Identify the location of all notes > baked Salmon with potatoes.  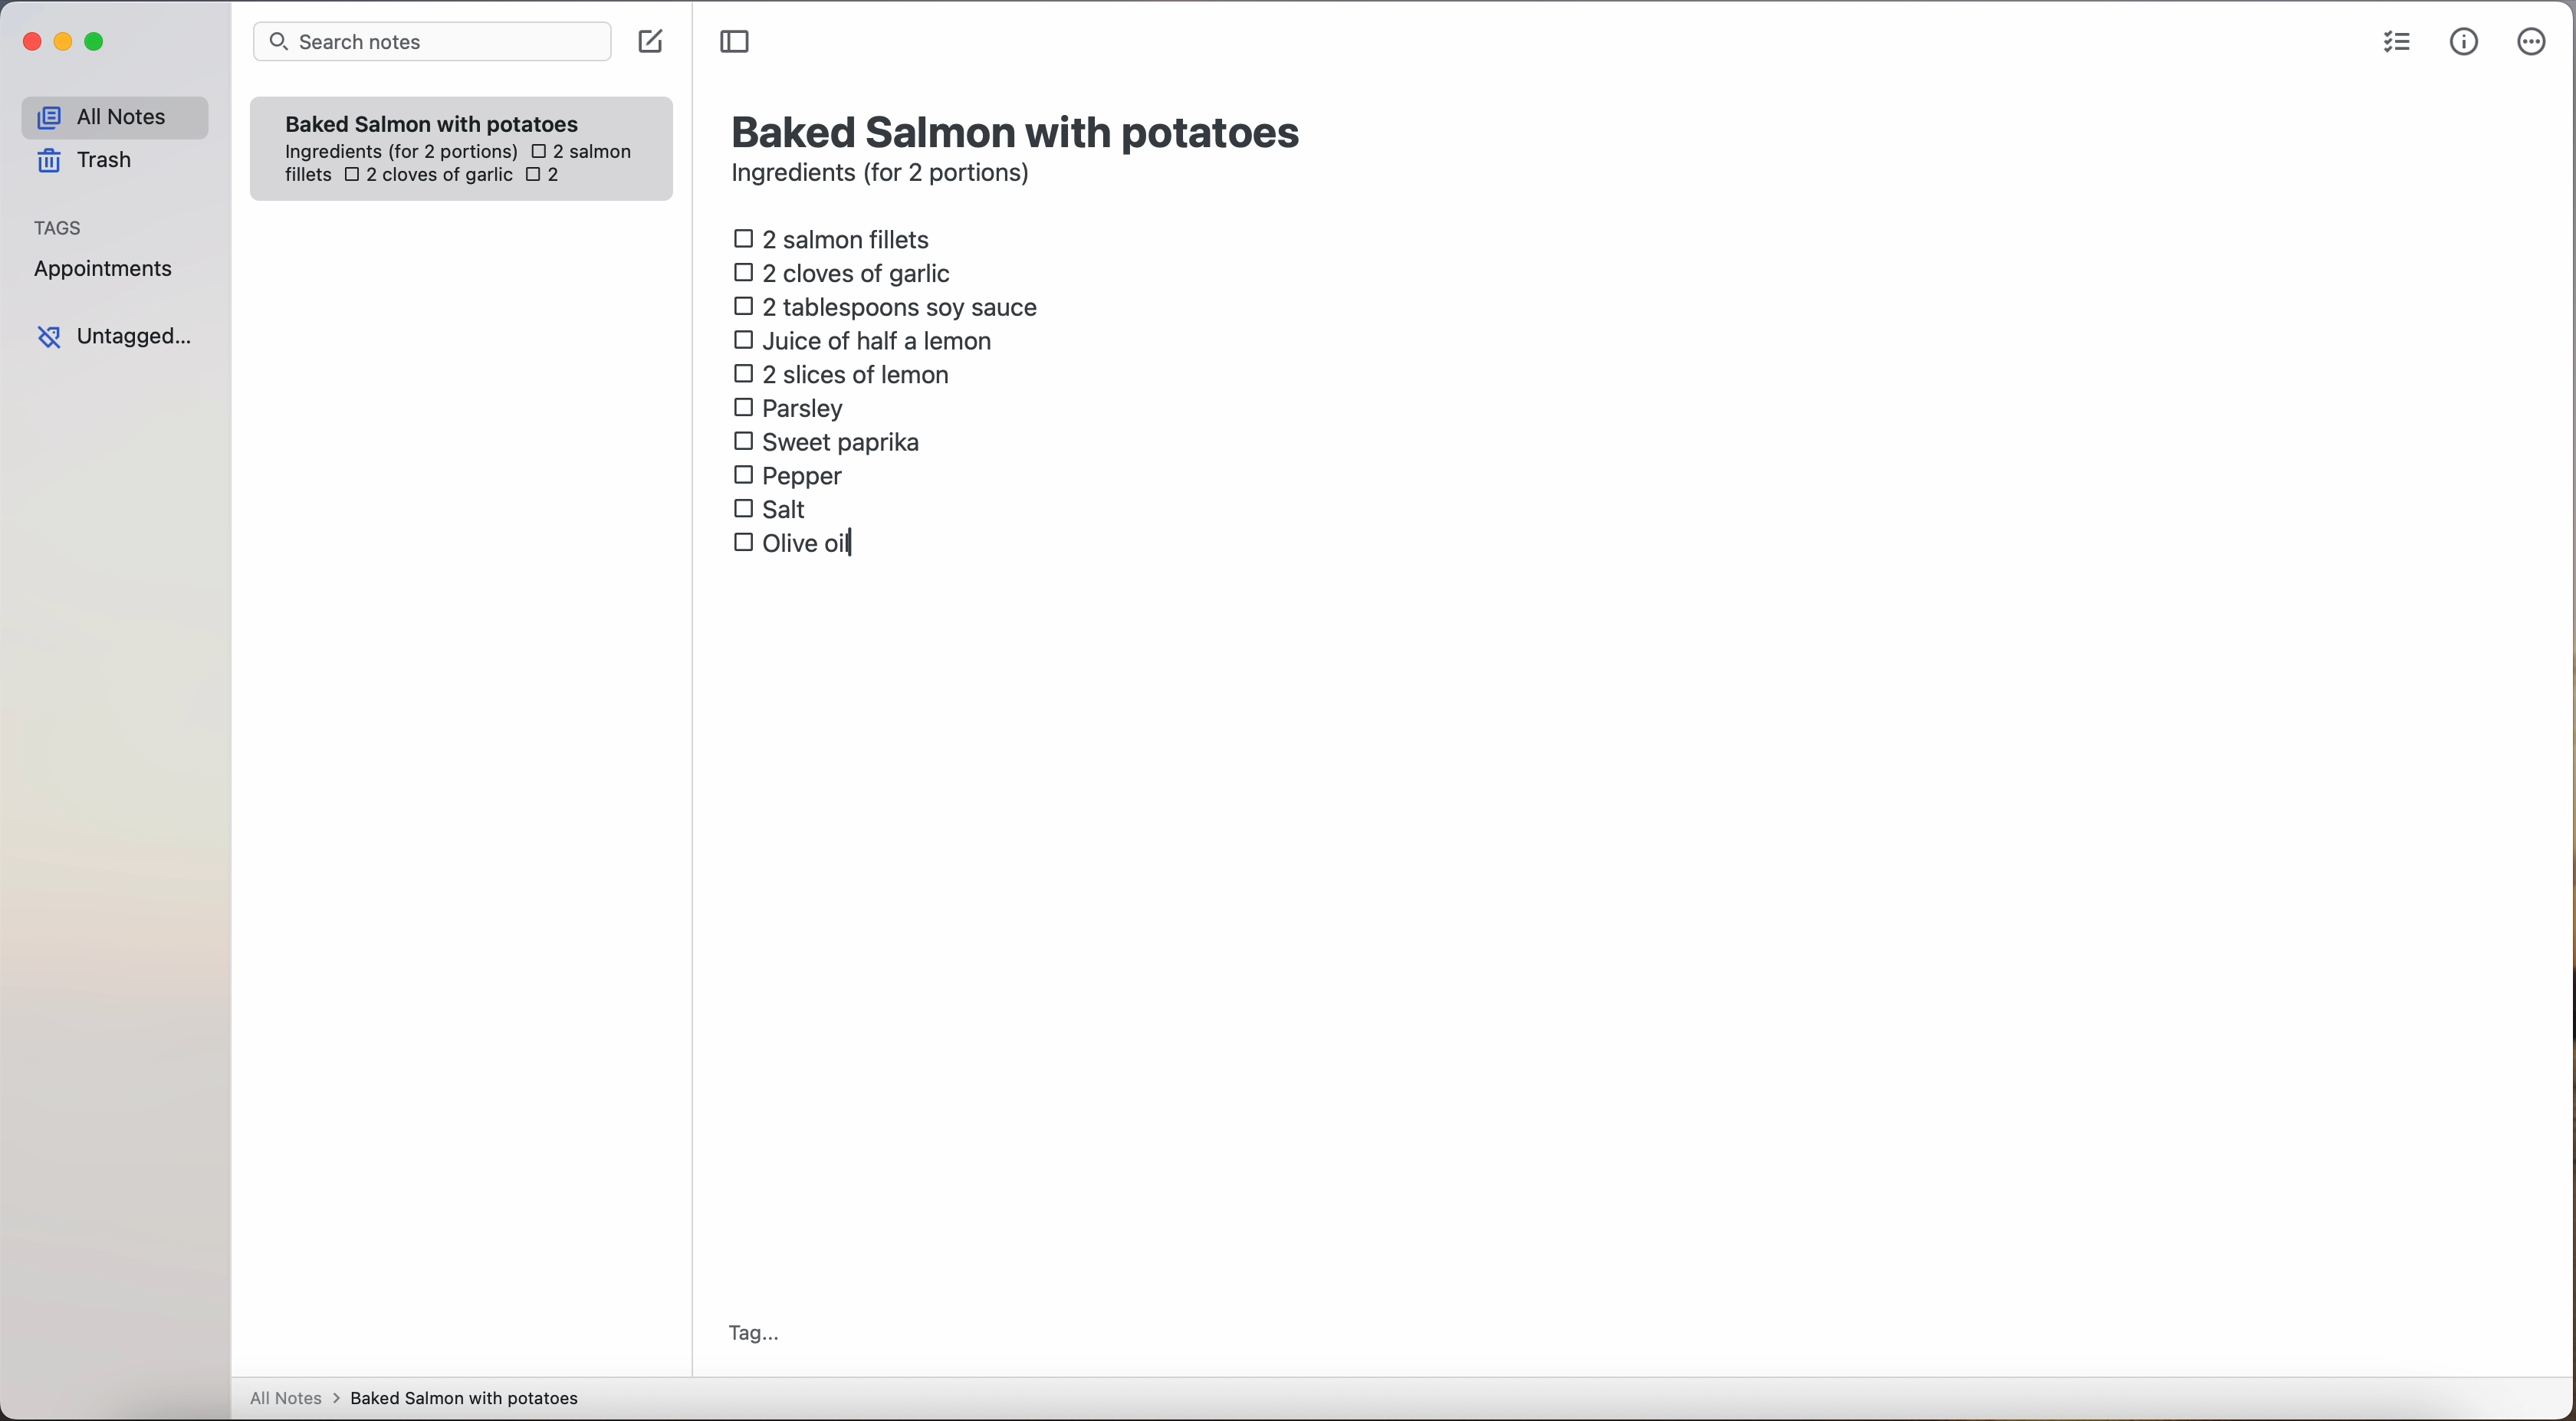
(415, 1397).